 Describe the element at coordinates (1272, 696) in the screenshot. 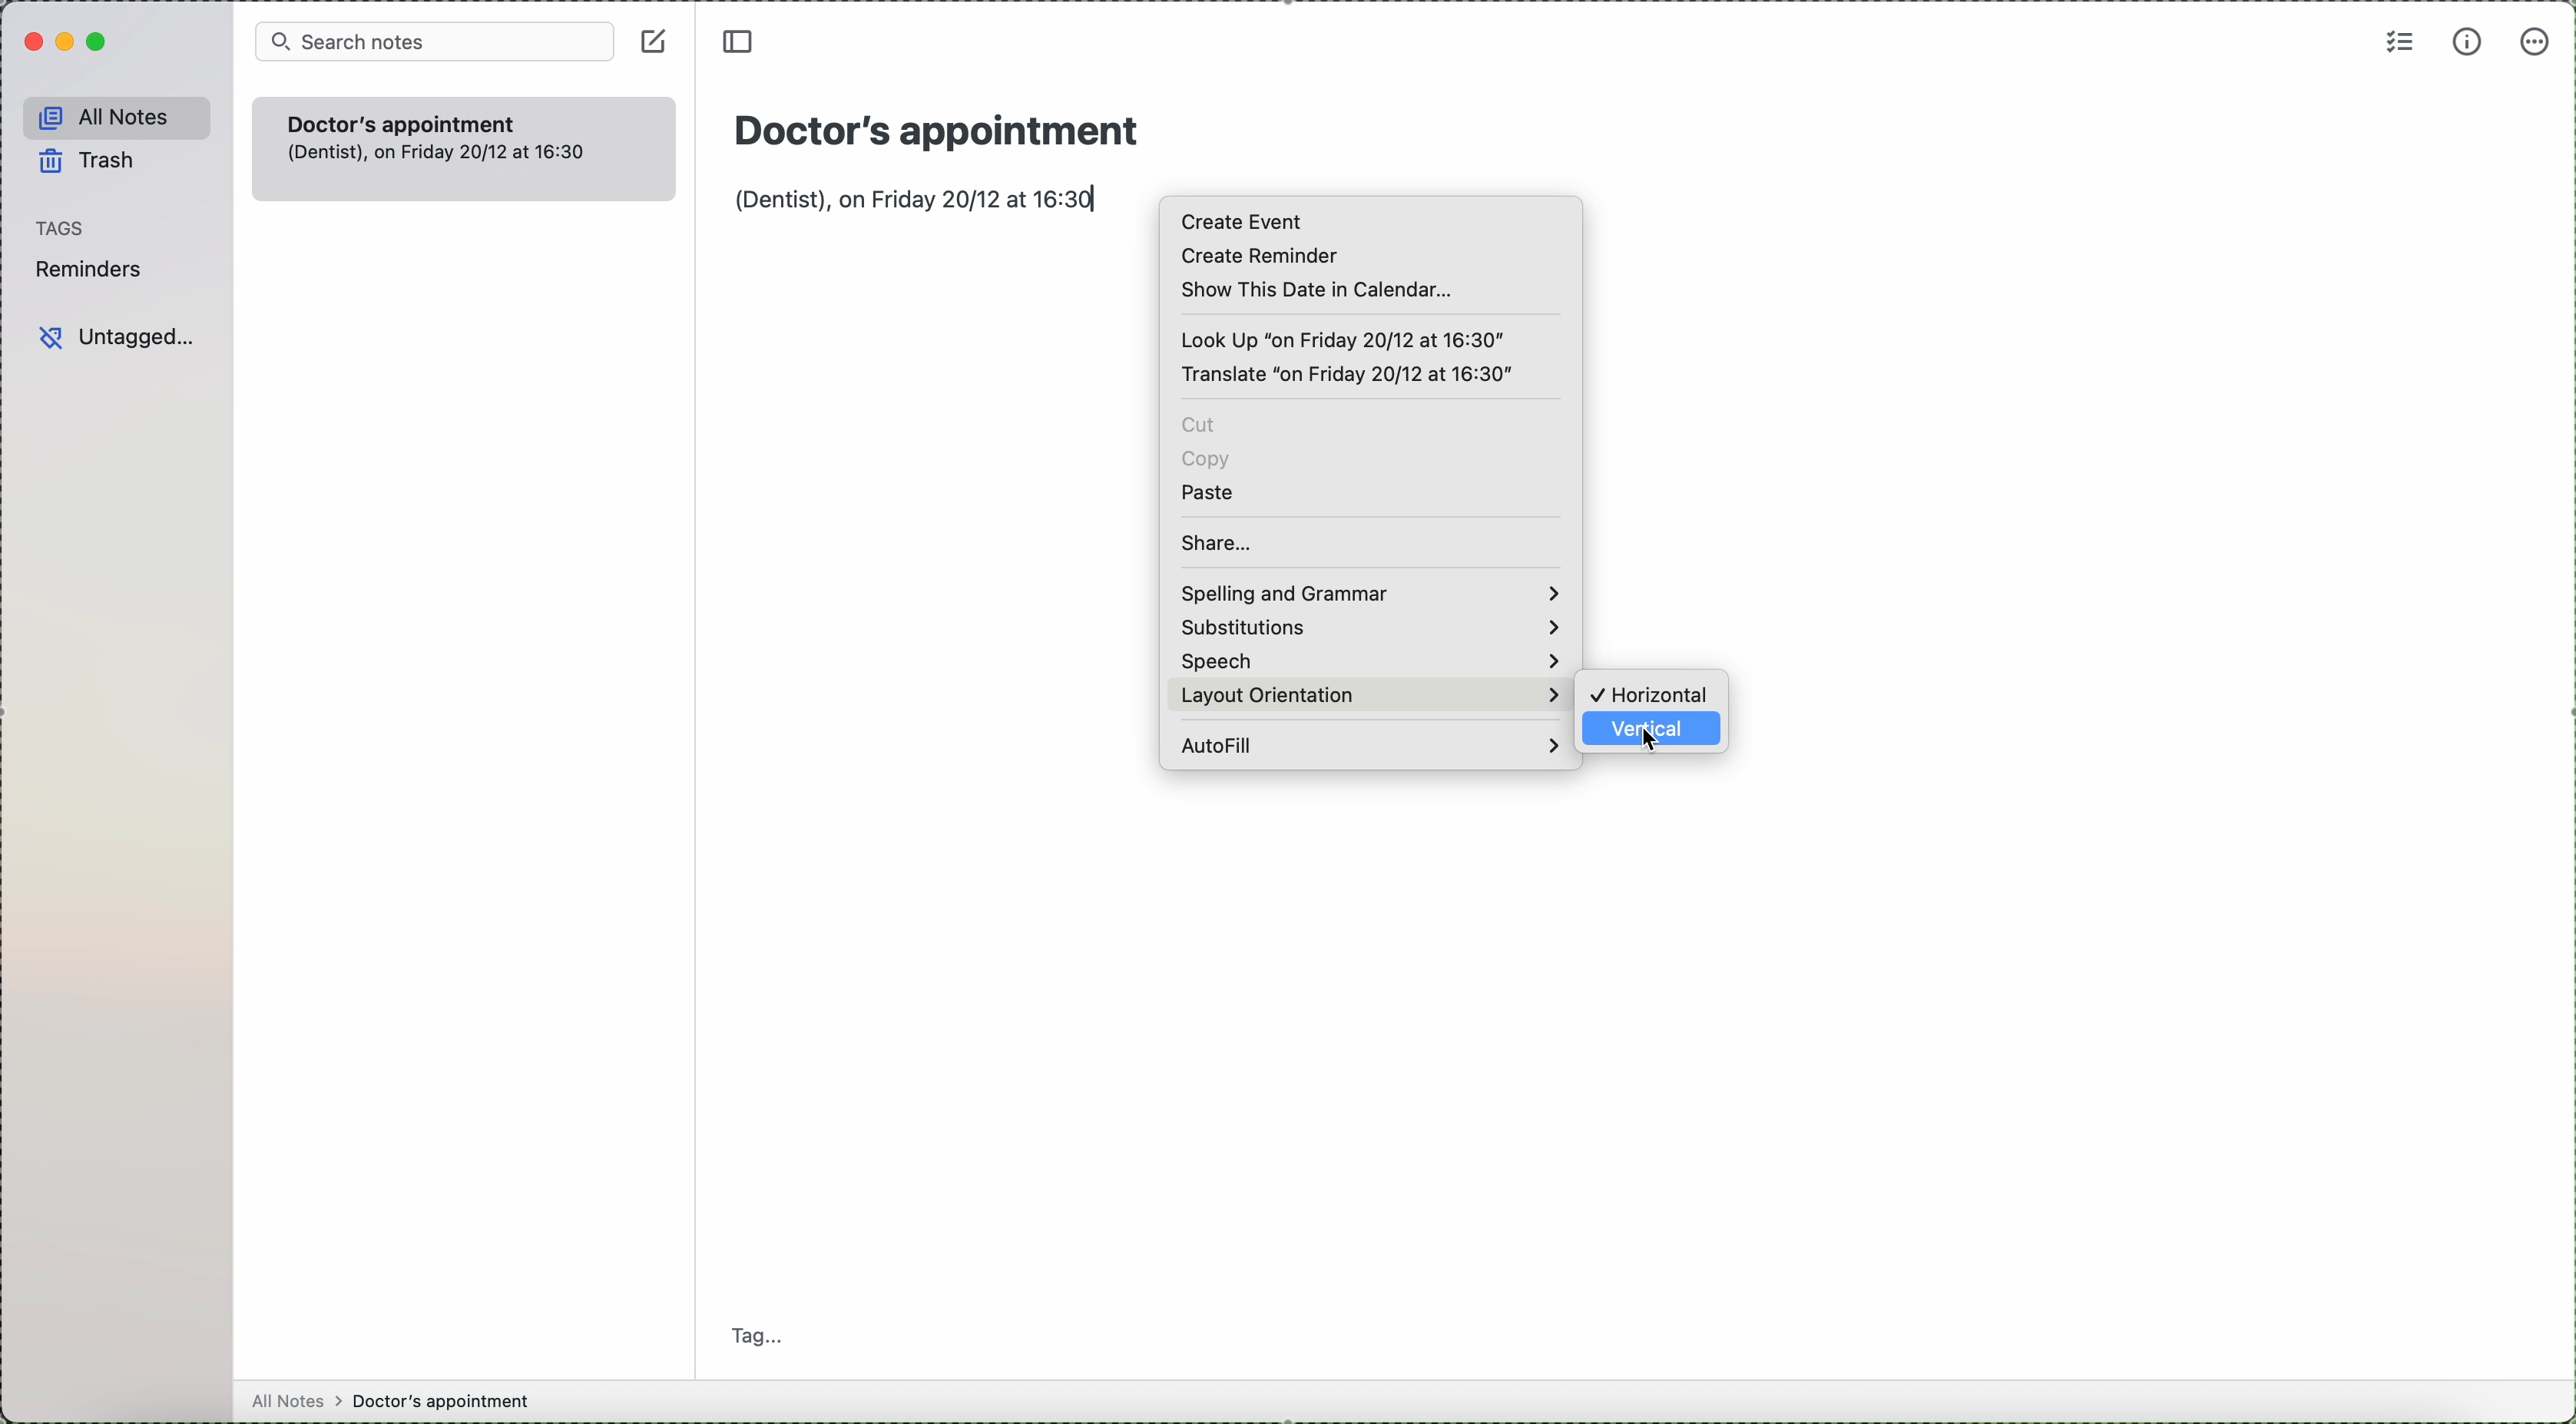

I see `layout orientation` at that location.